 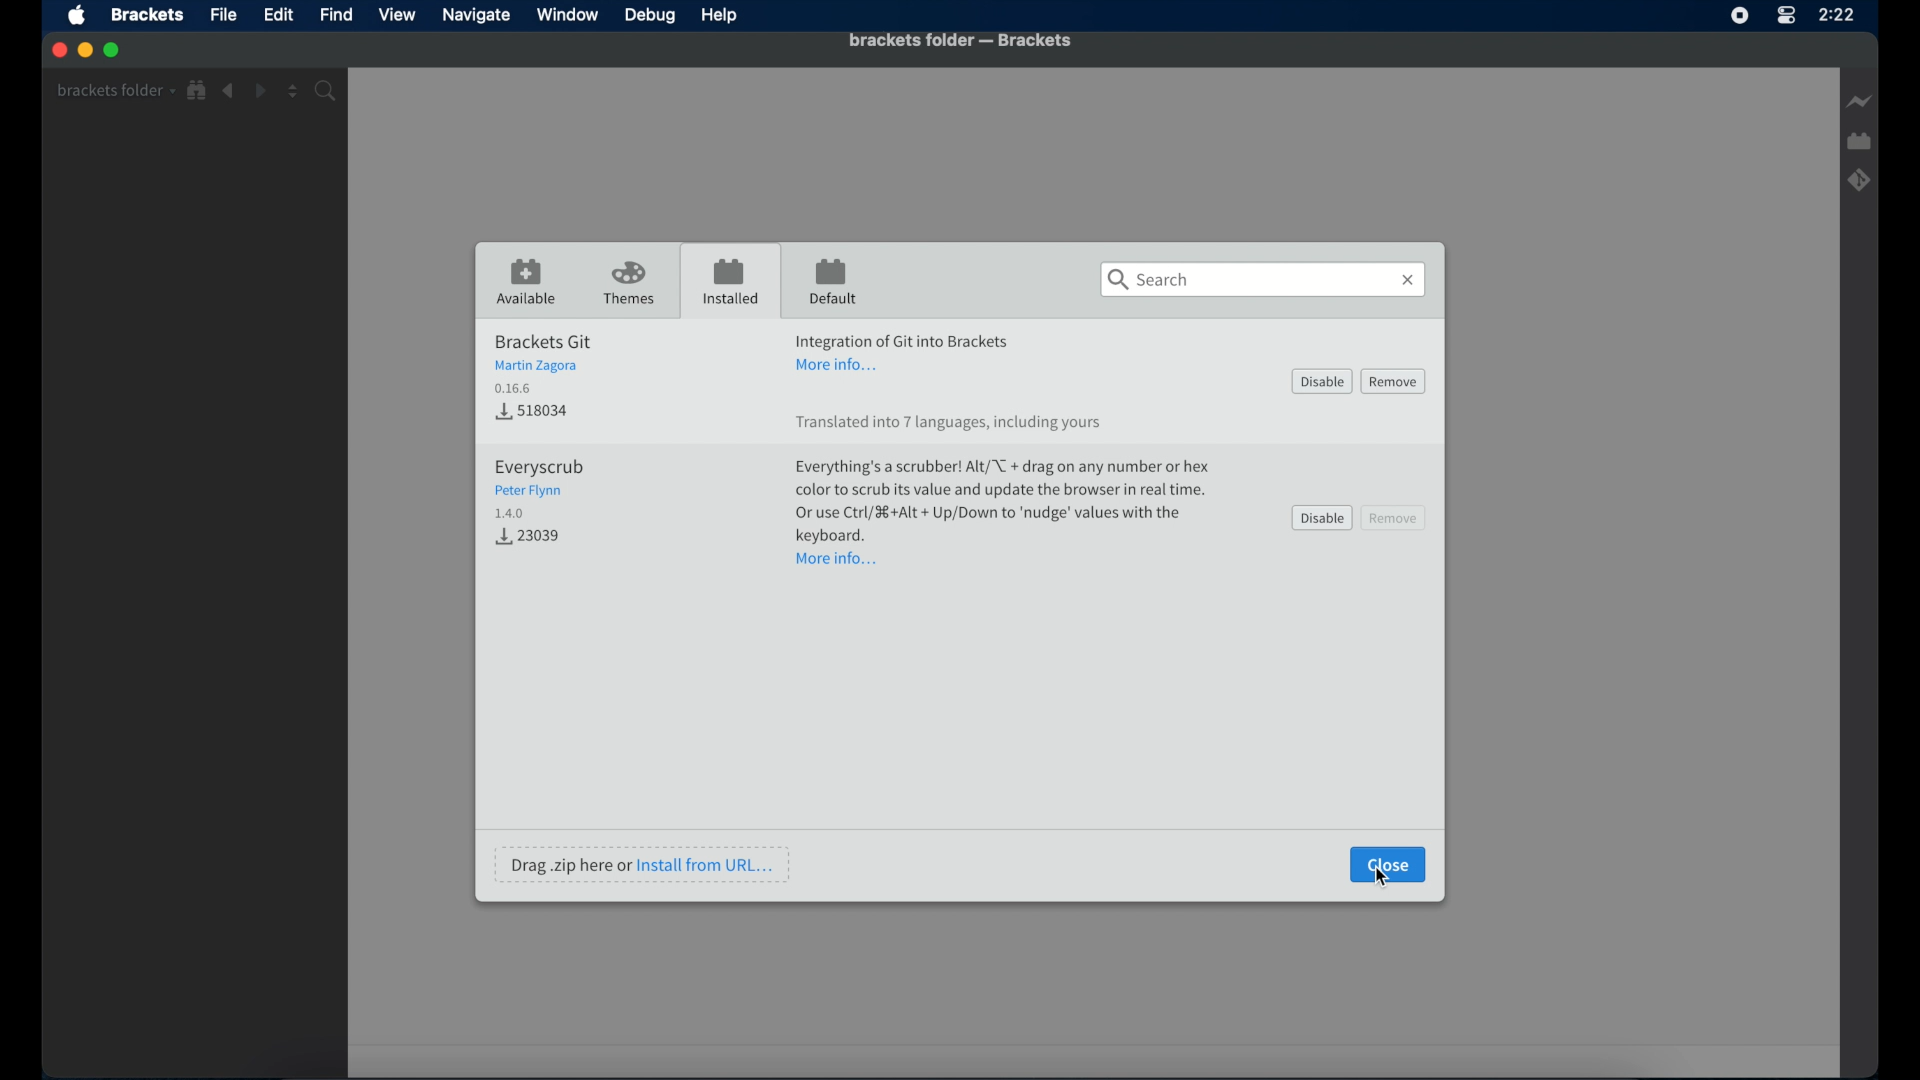 What do you see at coordinates (720, 16) in the screenshot?
I see `help` at bounding box center [720, 16].